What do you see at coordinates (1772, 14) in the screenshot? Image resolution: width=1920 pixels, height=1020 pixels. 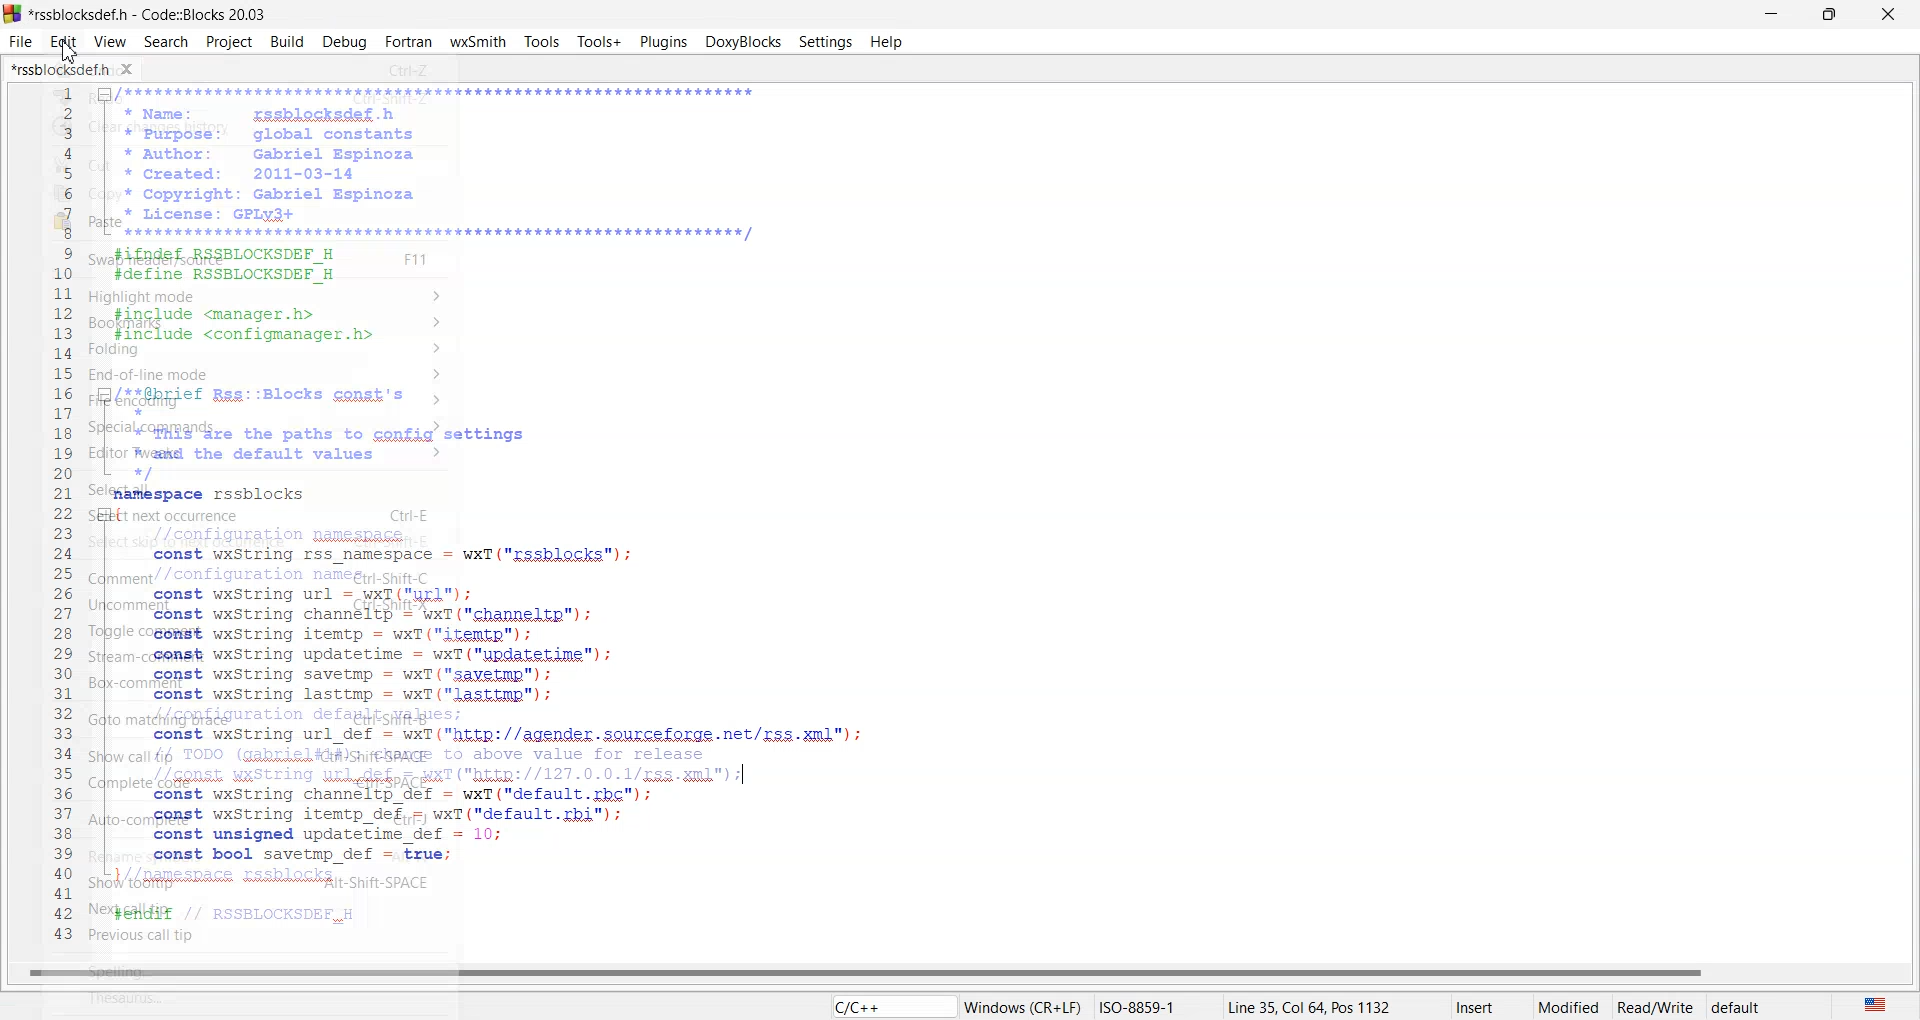 I see `minimise` at bounding box center [1772, 14].